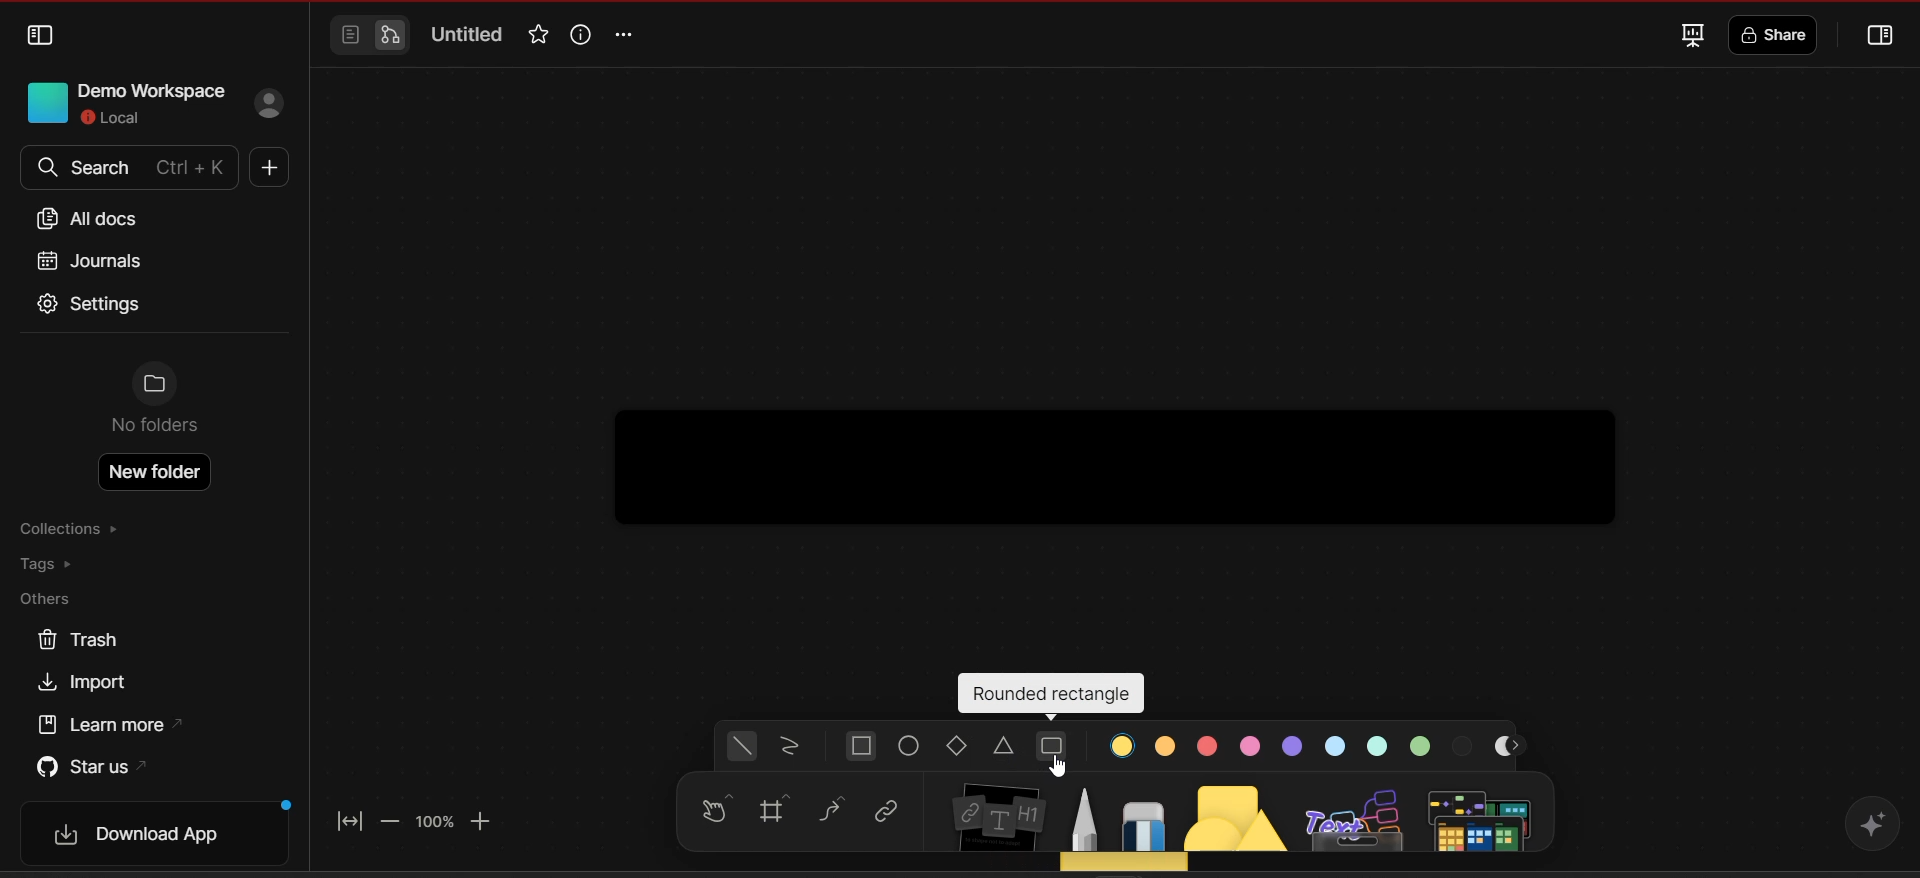 The height and width of the screenshot is (878, 1920). What do you see at coordinates (578, 34) in the screenshot?
I see `view info` at bounding box center [578, 34].